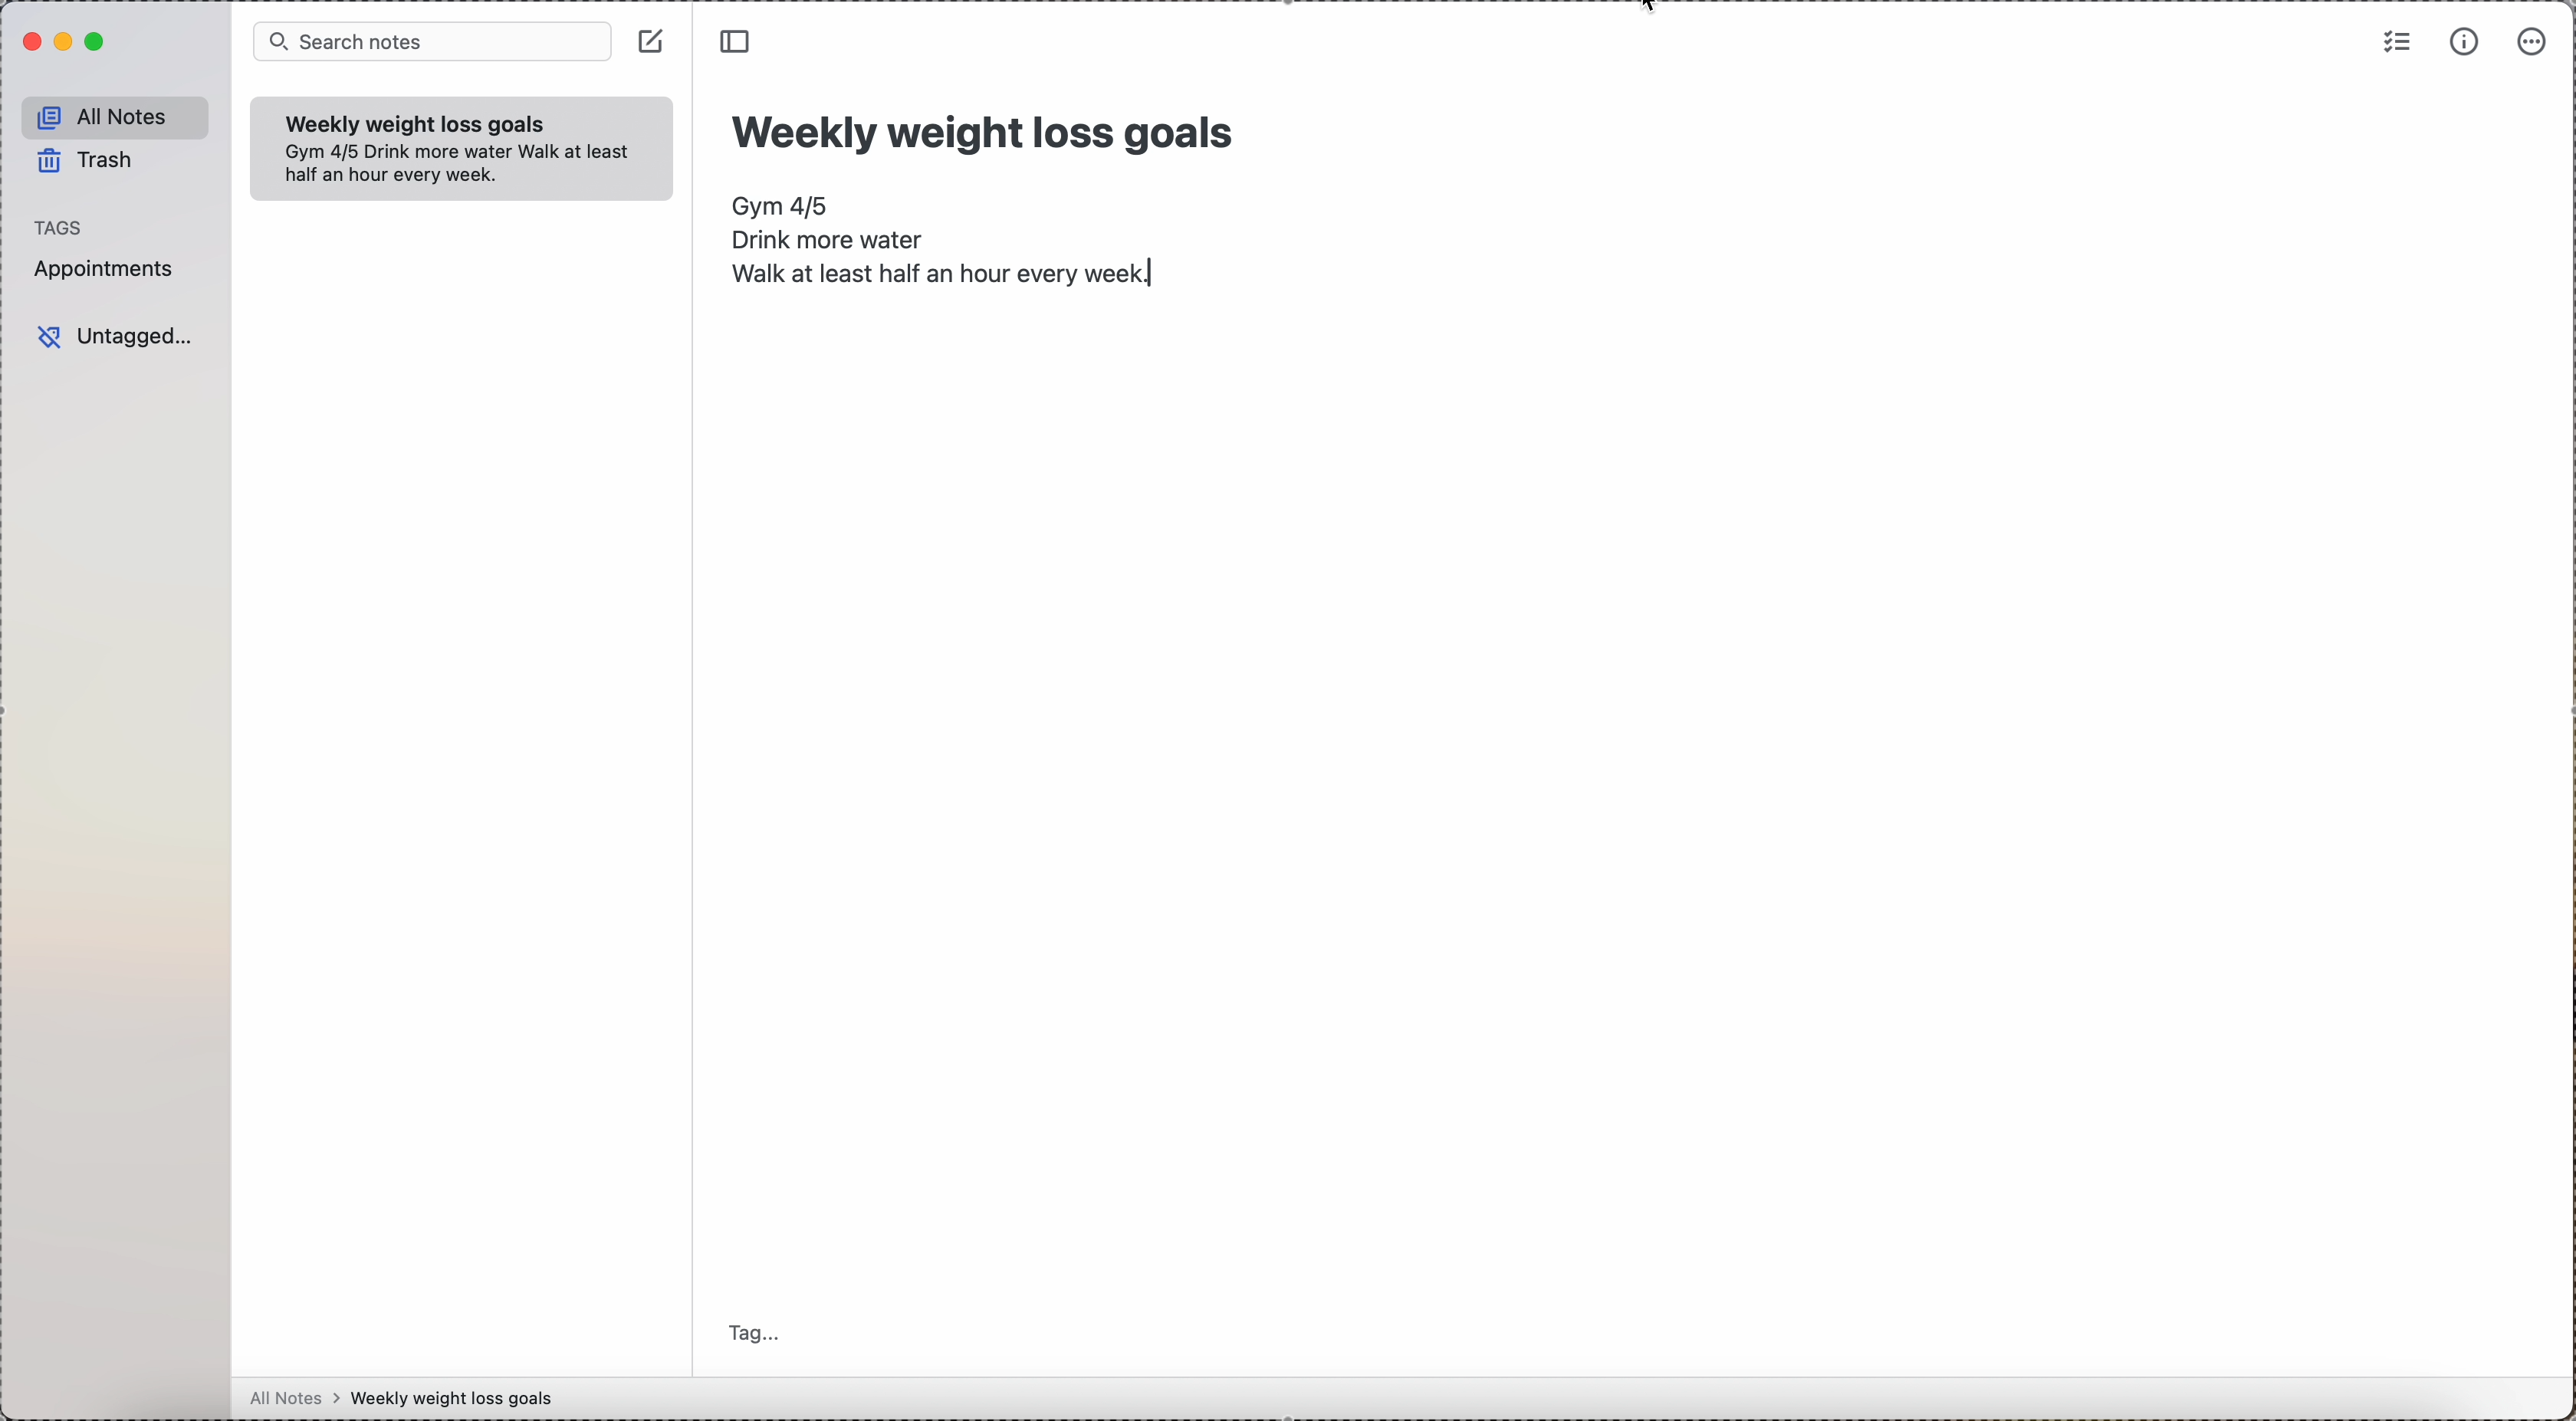 This screenshot has width=2576, height=1421. I want to click on Gym 4/5, so click(782, 205).